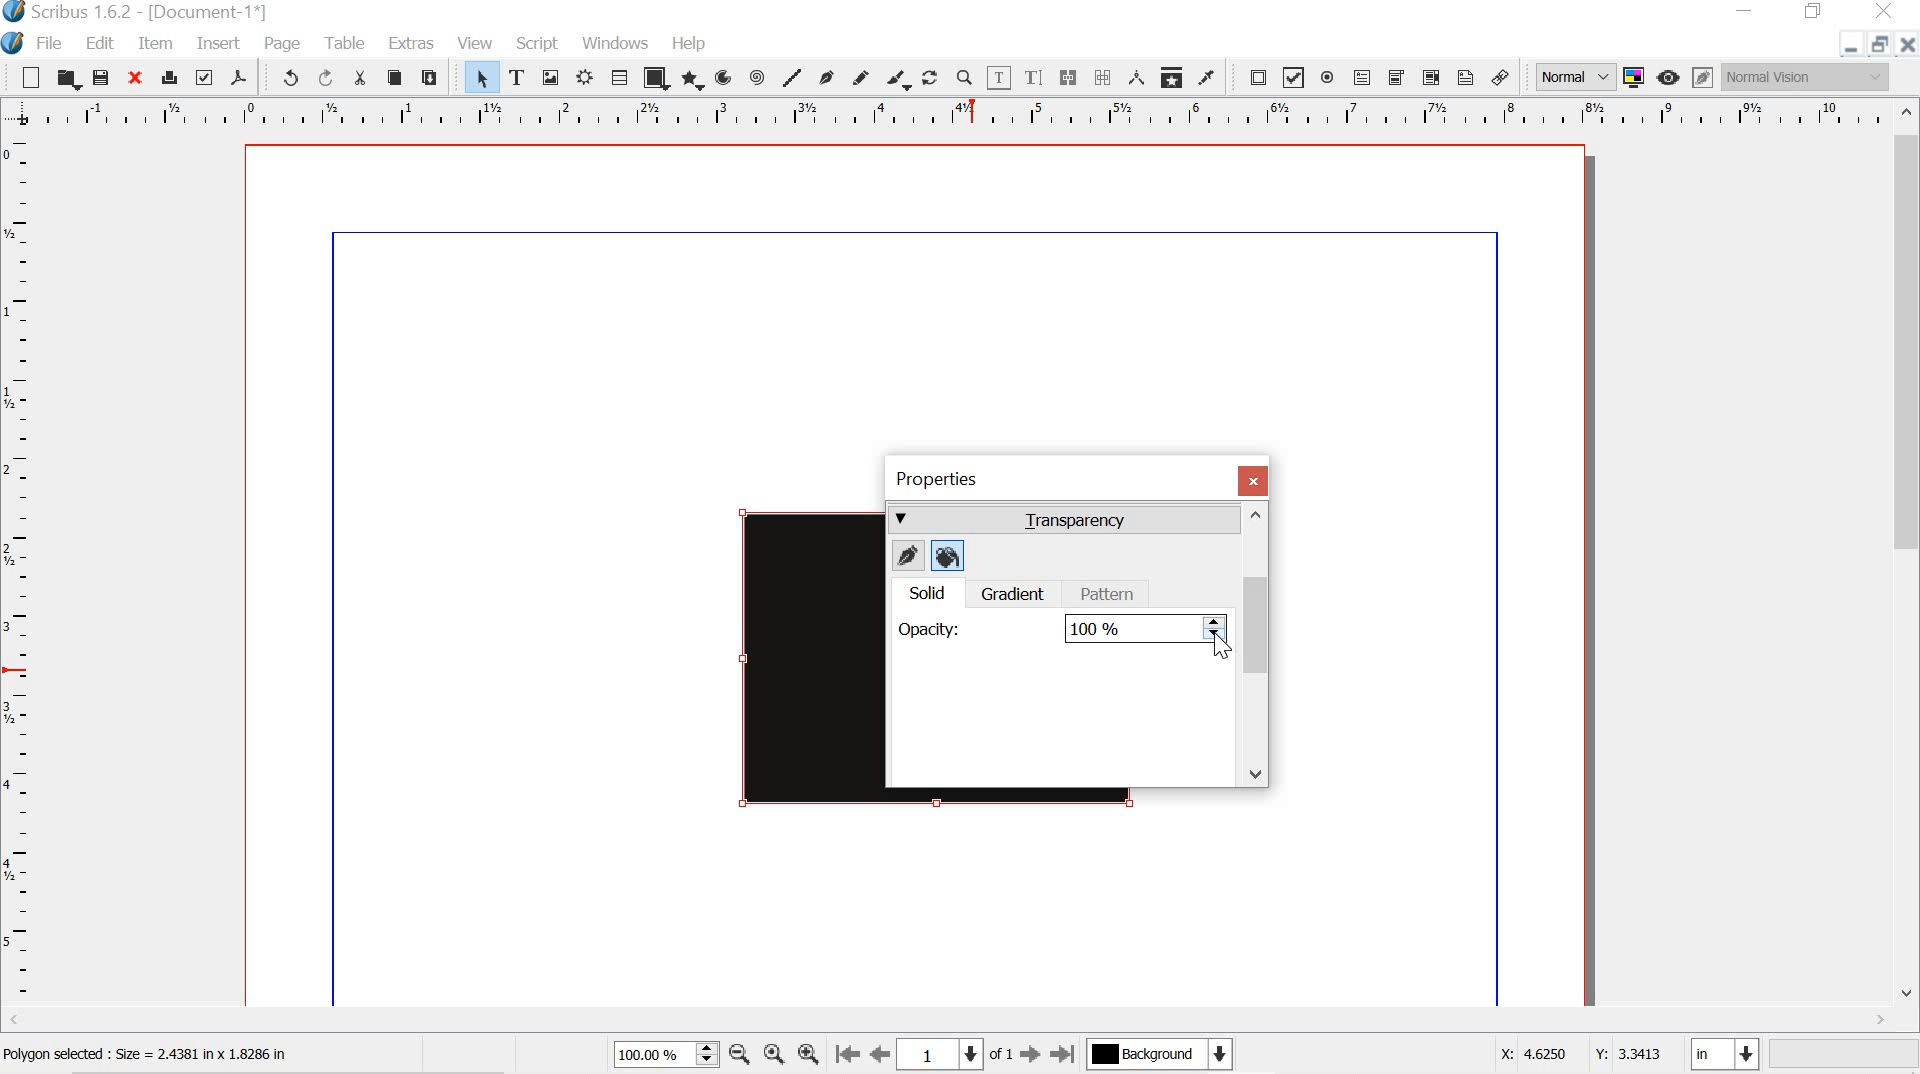  Describe the element at coordinates (948, 558) in the screenshot. I see `edit fill color properties` at that location.